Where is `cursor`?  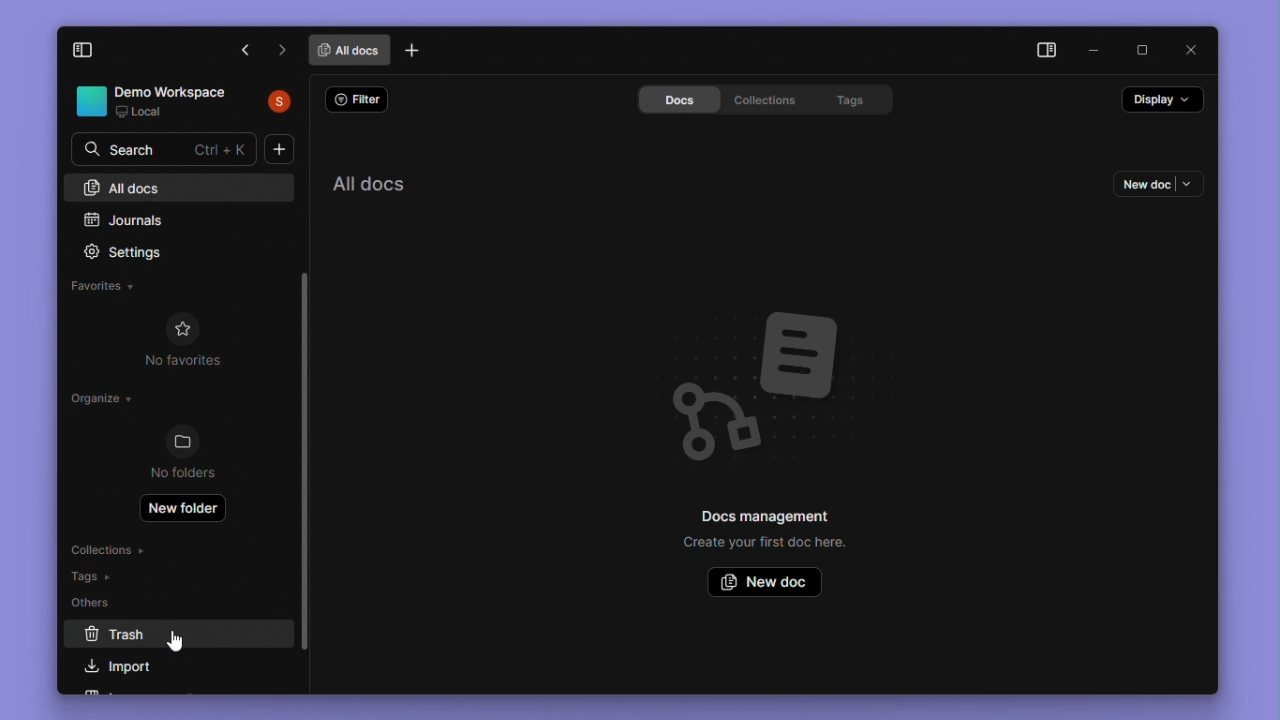 cursor is located at coordinates (177, 639).